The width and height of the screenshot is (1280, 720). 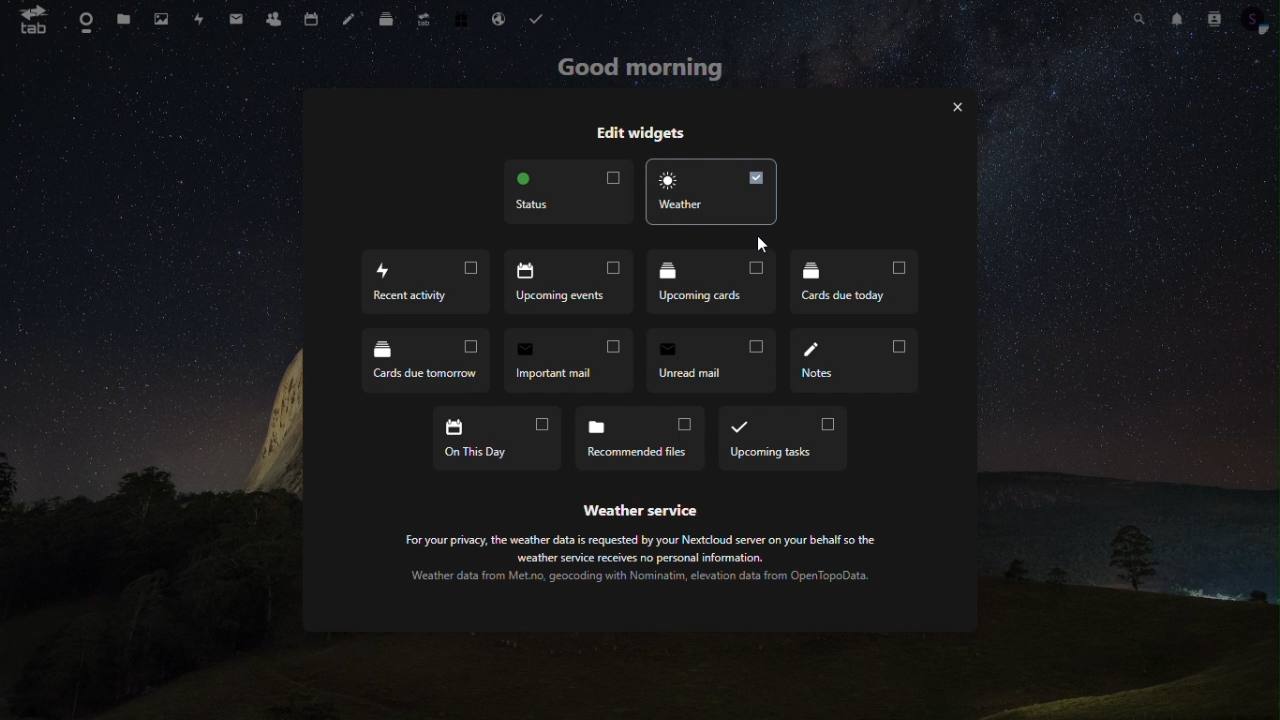 I want to click on weather widget enable, so click(x=713, y=190).